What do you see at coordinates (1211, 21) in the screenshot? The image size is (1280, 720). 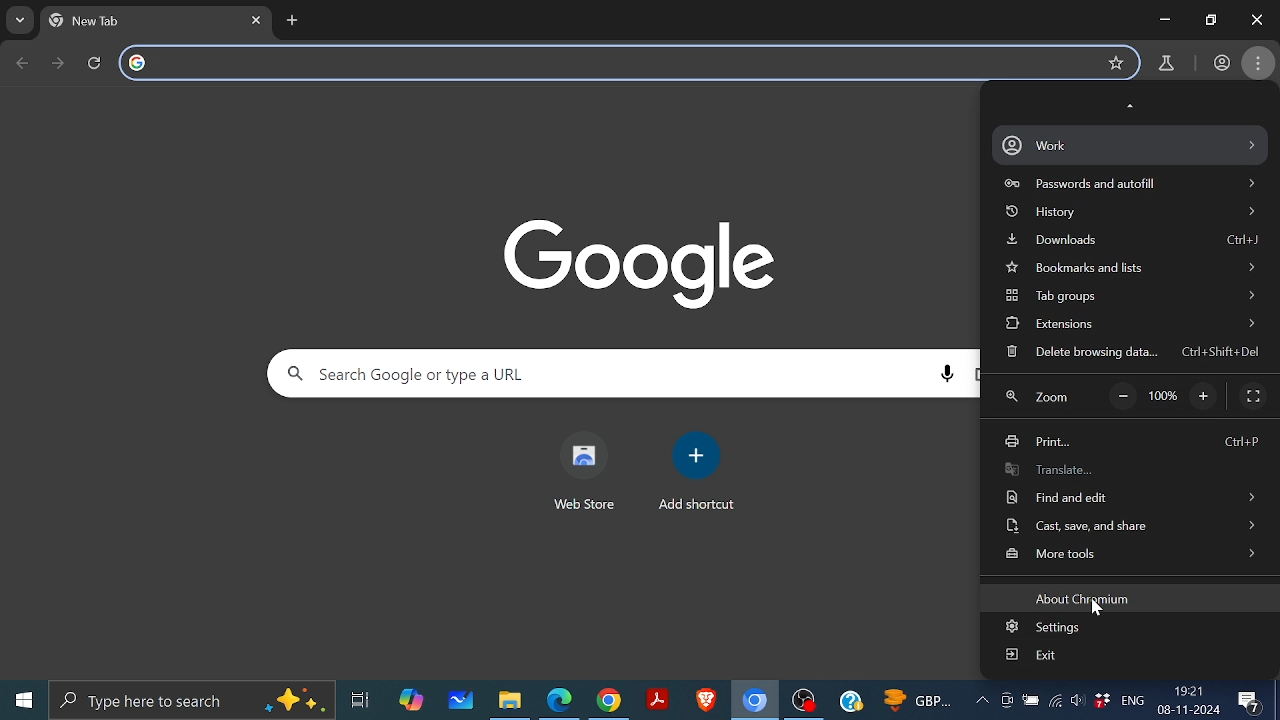 I see `maximize` at bounding box center [1211, 21].